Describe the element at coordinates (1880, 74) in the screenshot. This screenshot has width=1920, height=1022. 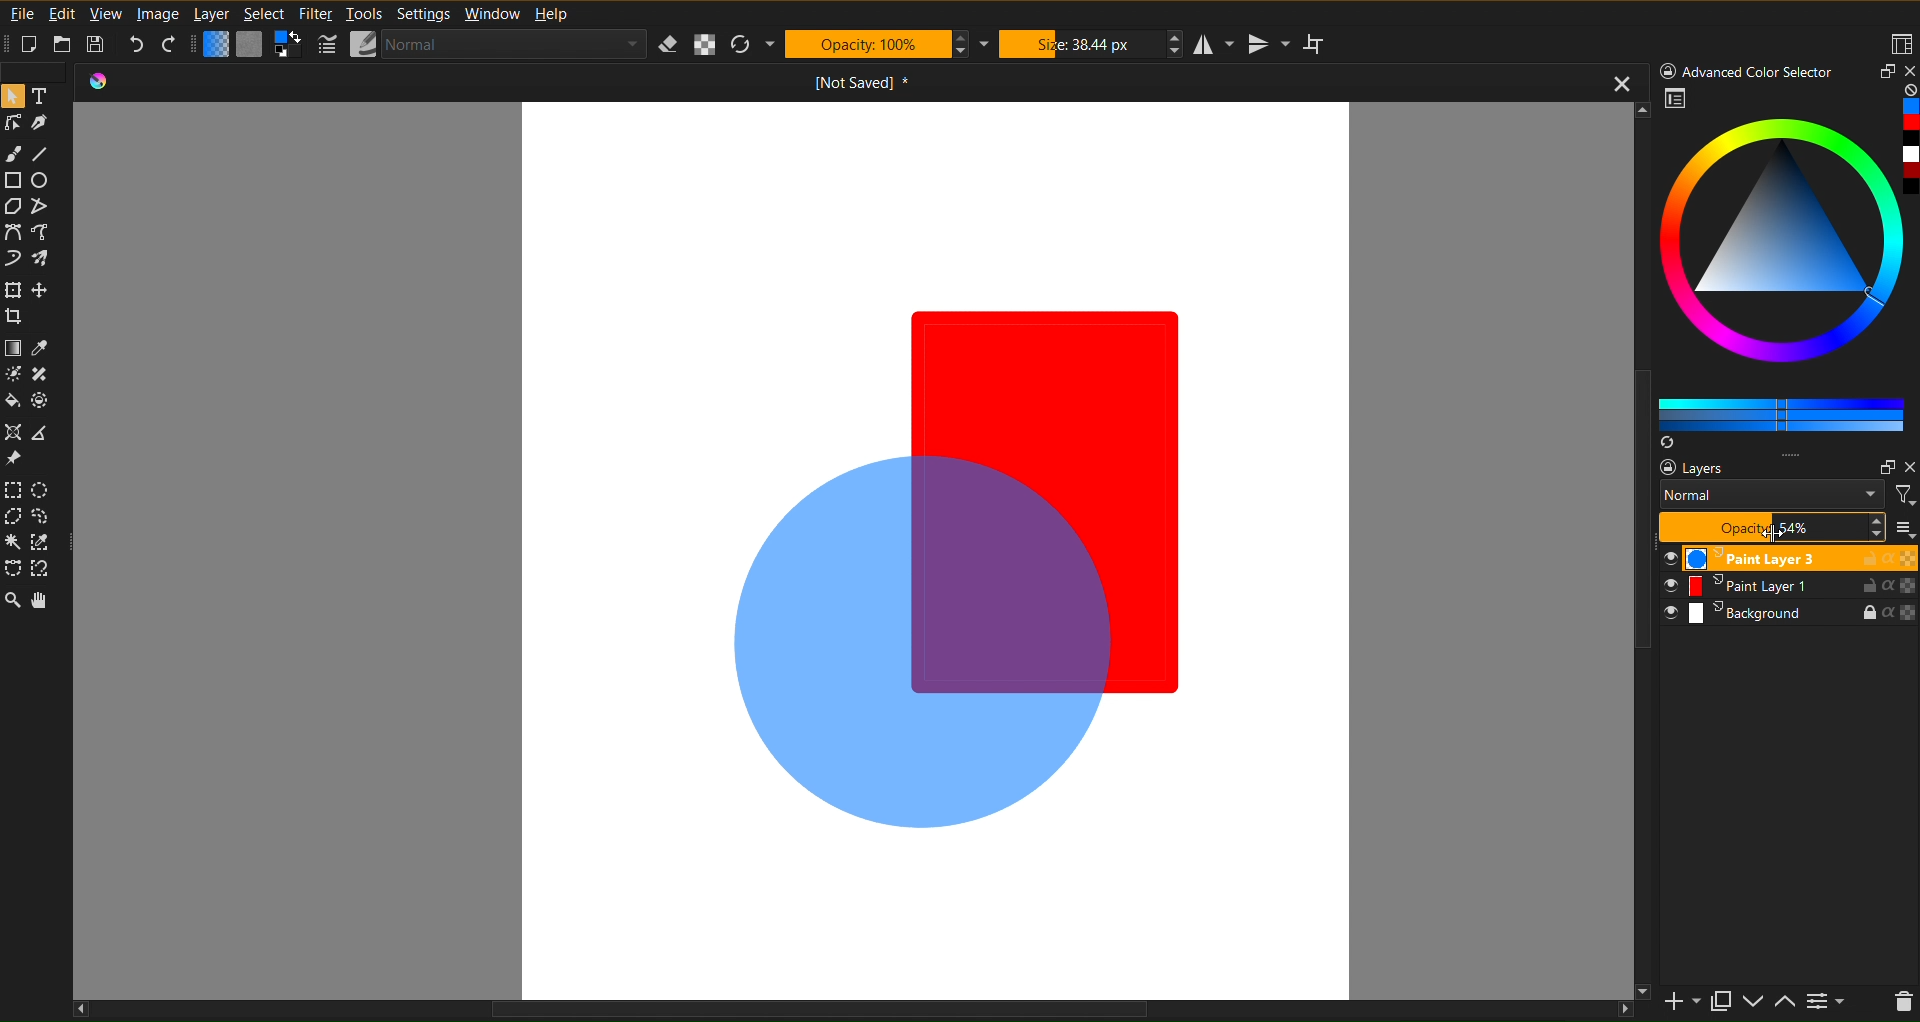
I see `Maximize` at that location.